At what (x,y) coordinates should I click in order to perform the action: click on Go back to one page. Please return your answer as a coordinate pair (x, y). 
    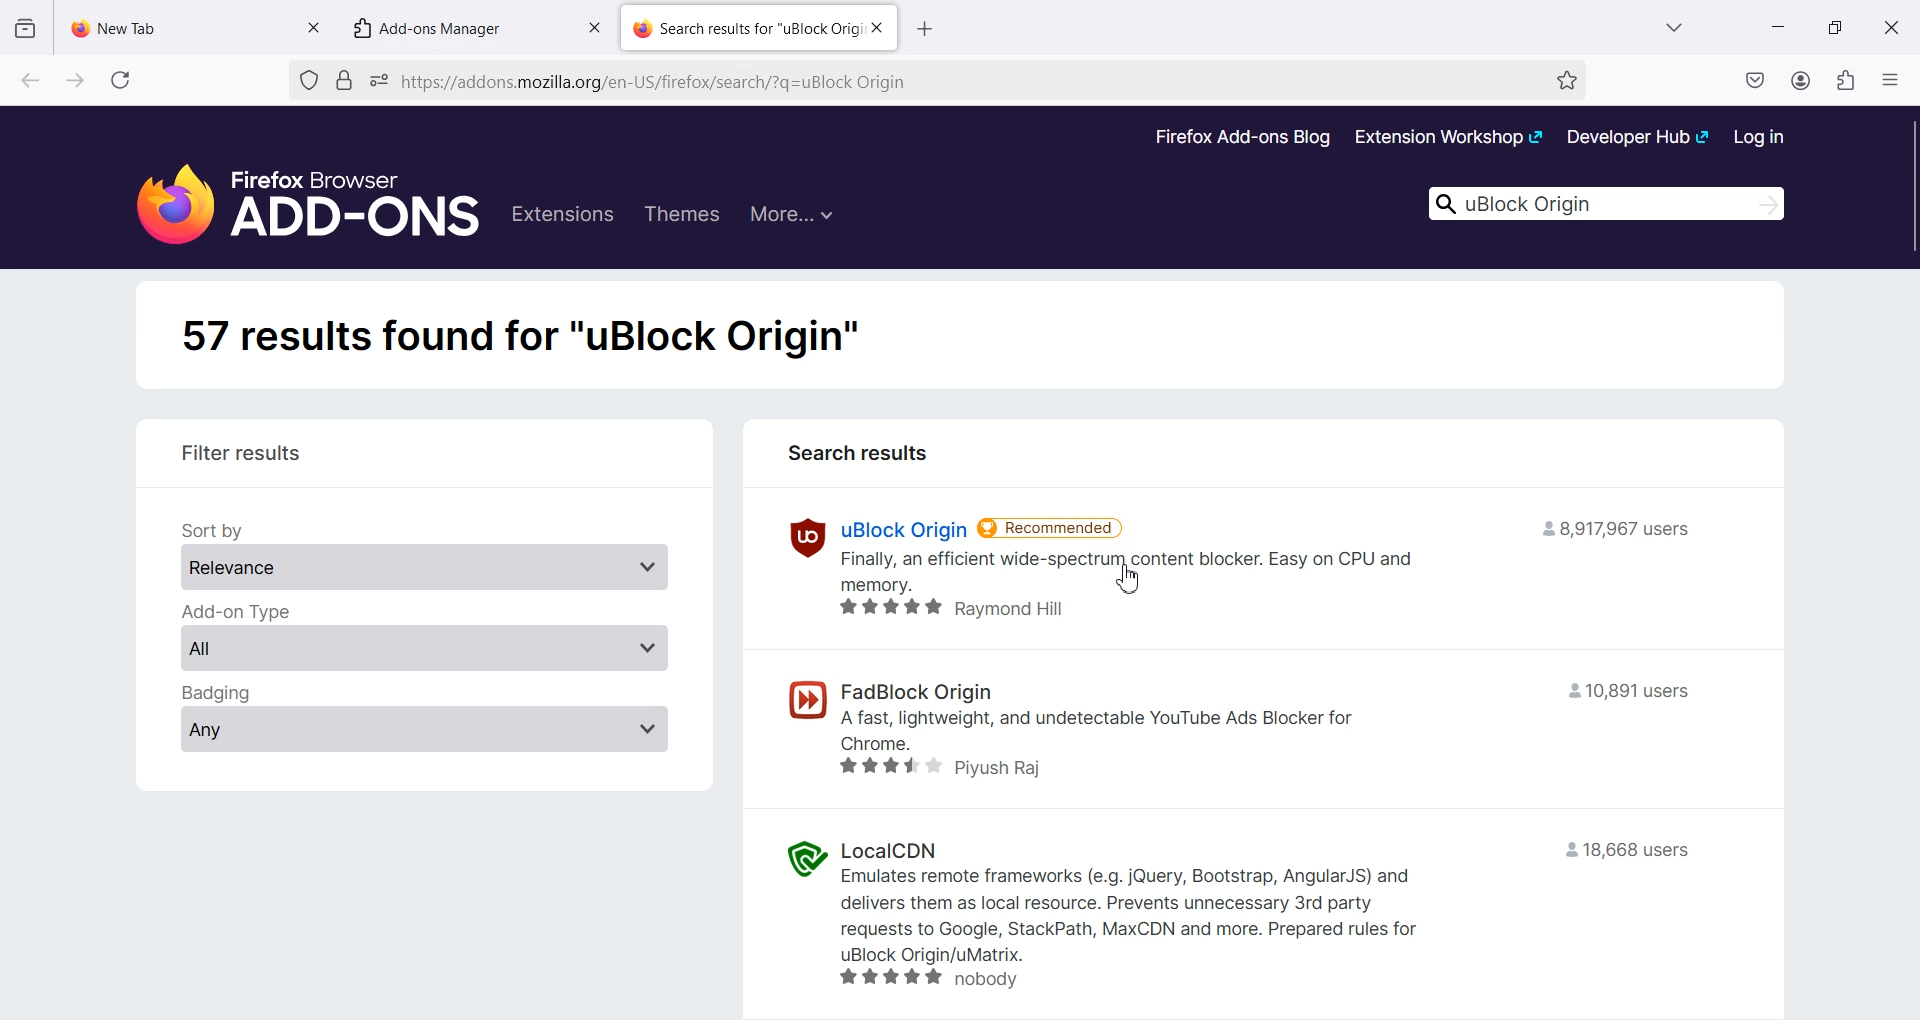
    Looking at the image, I should click on (29, 79).